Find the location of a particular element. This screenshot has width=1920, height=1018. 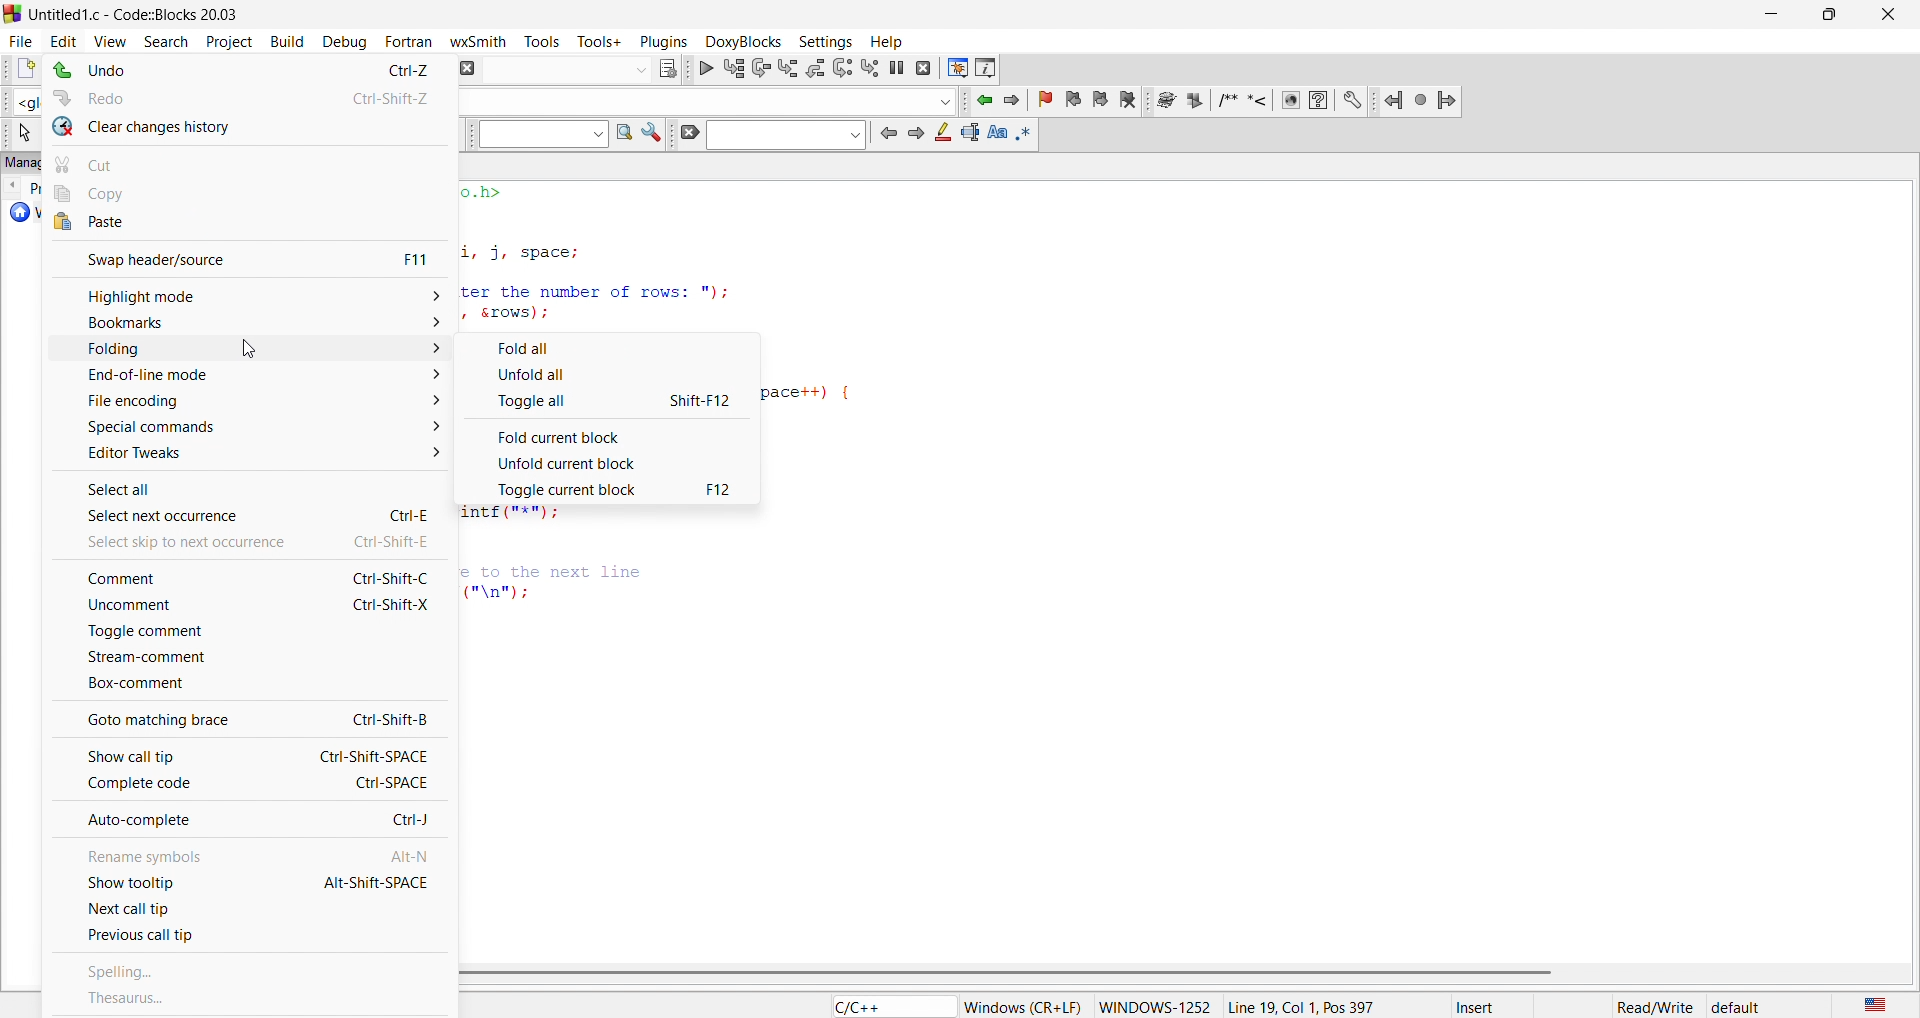

close is located at coordinates (1886, 15).